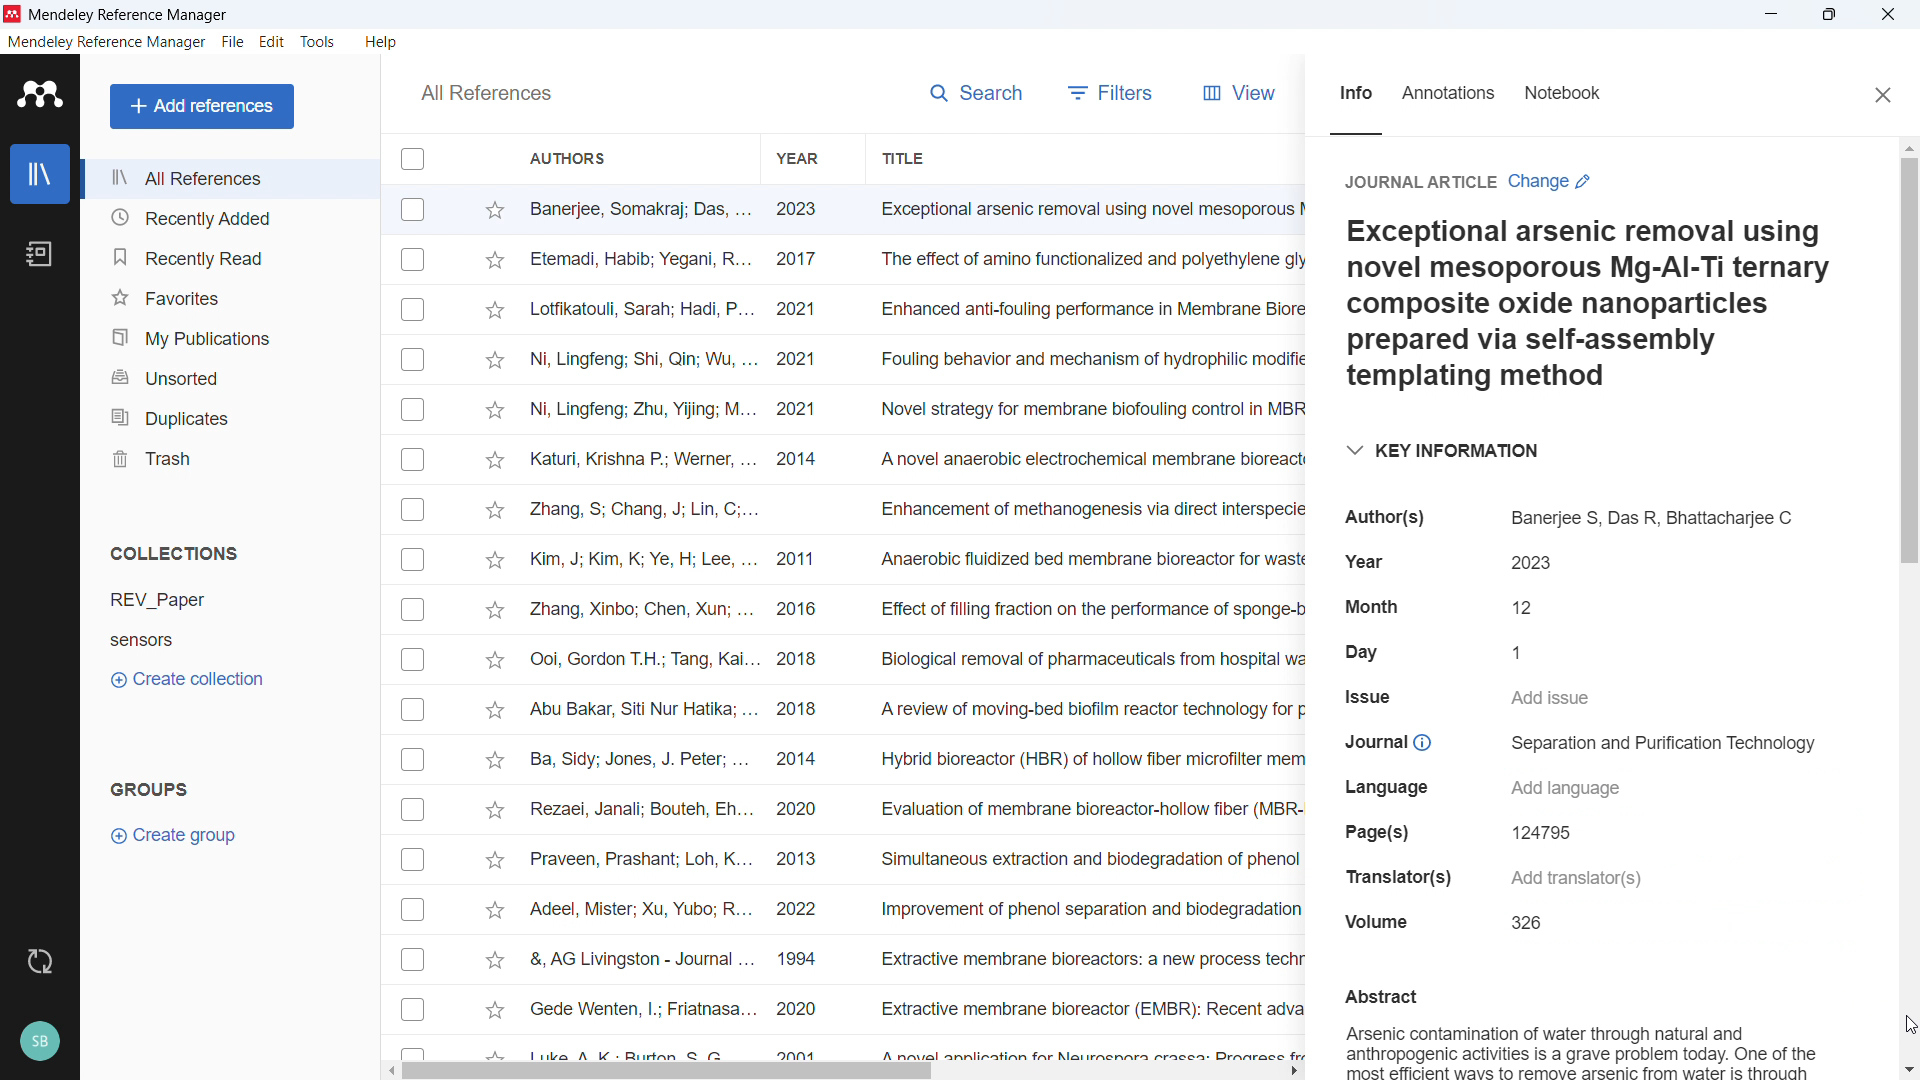 This screenshot has height=1080, width=1920. I want to click on click to select individual entry, so click(412, 409).